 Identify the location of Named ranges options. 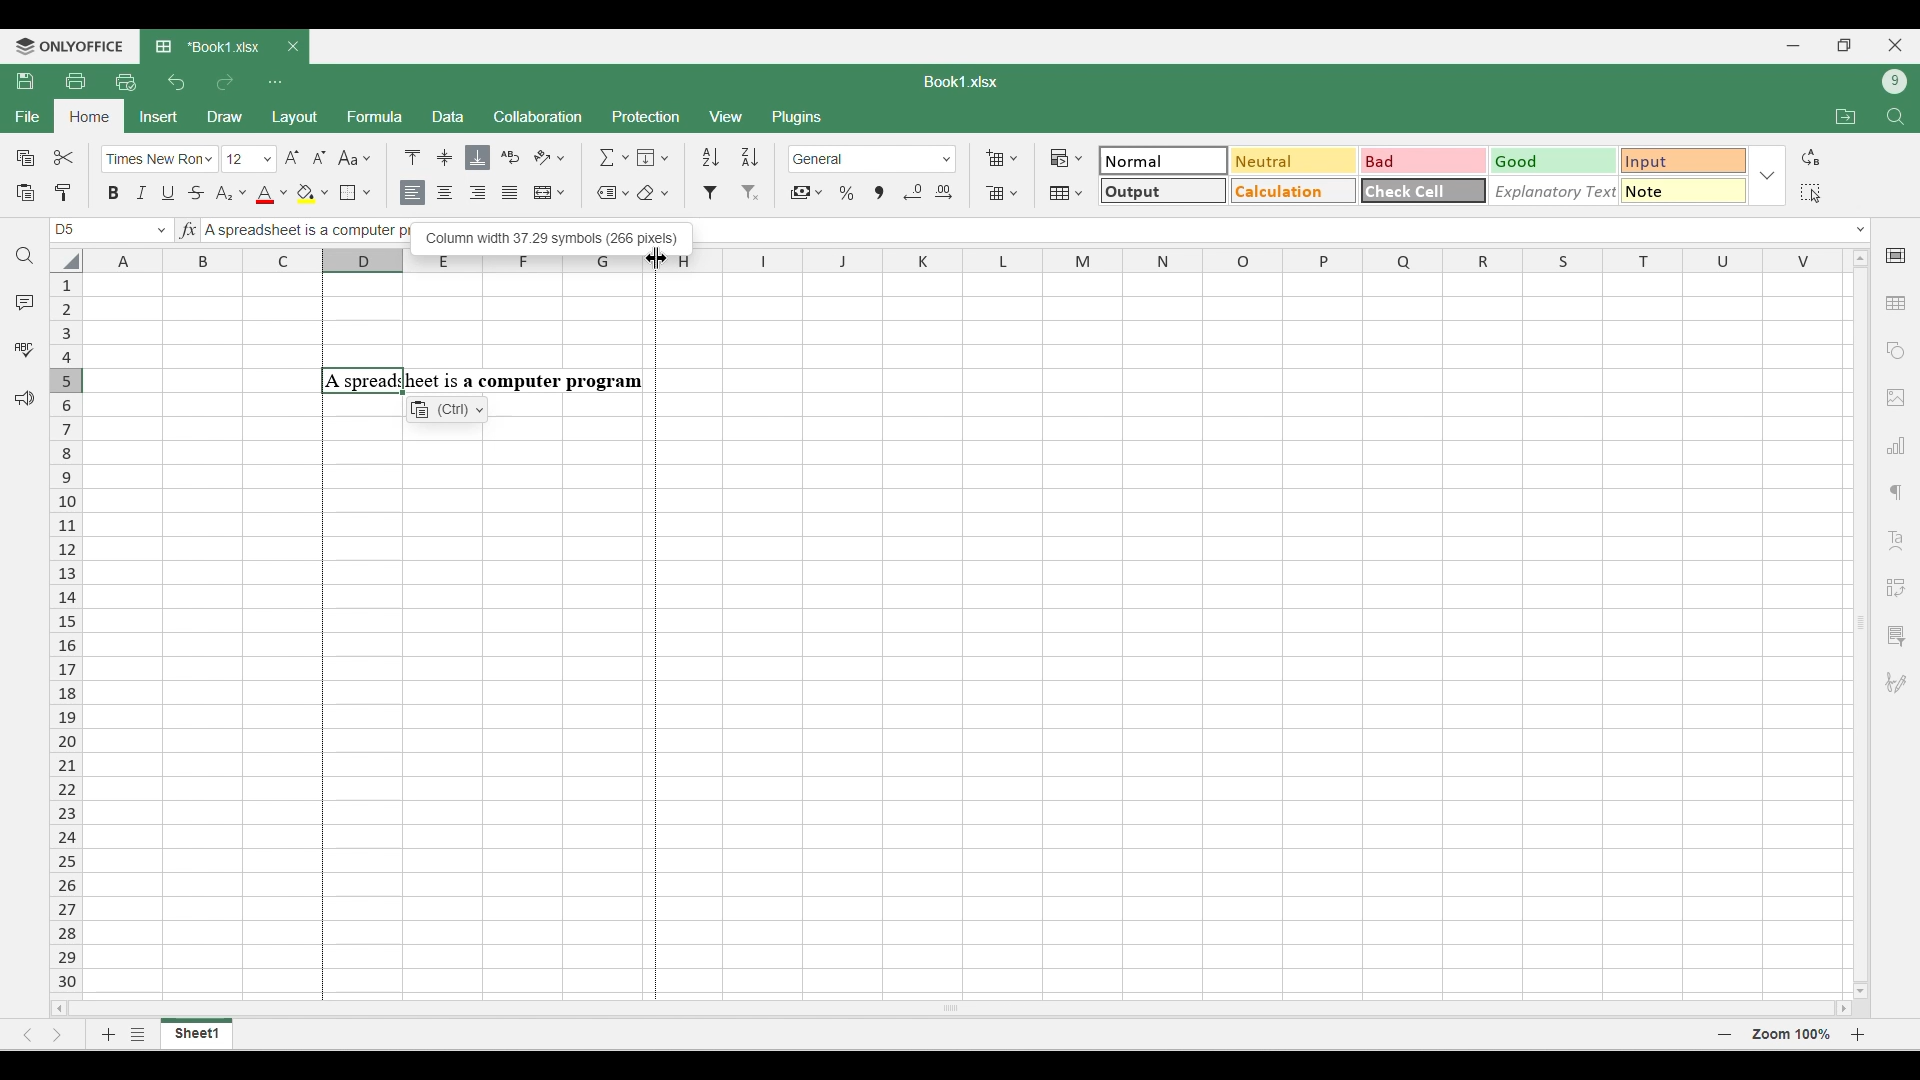
(613, 194).